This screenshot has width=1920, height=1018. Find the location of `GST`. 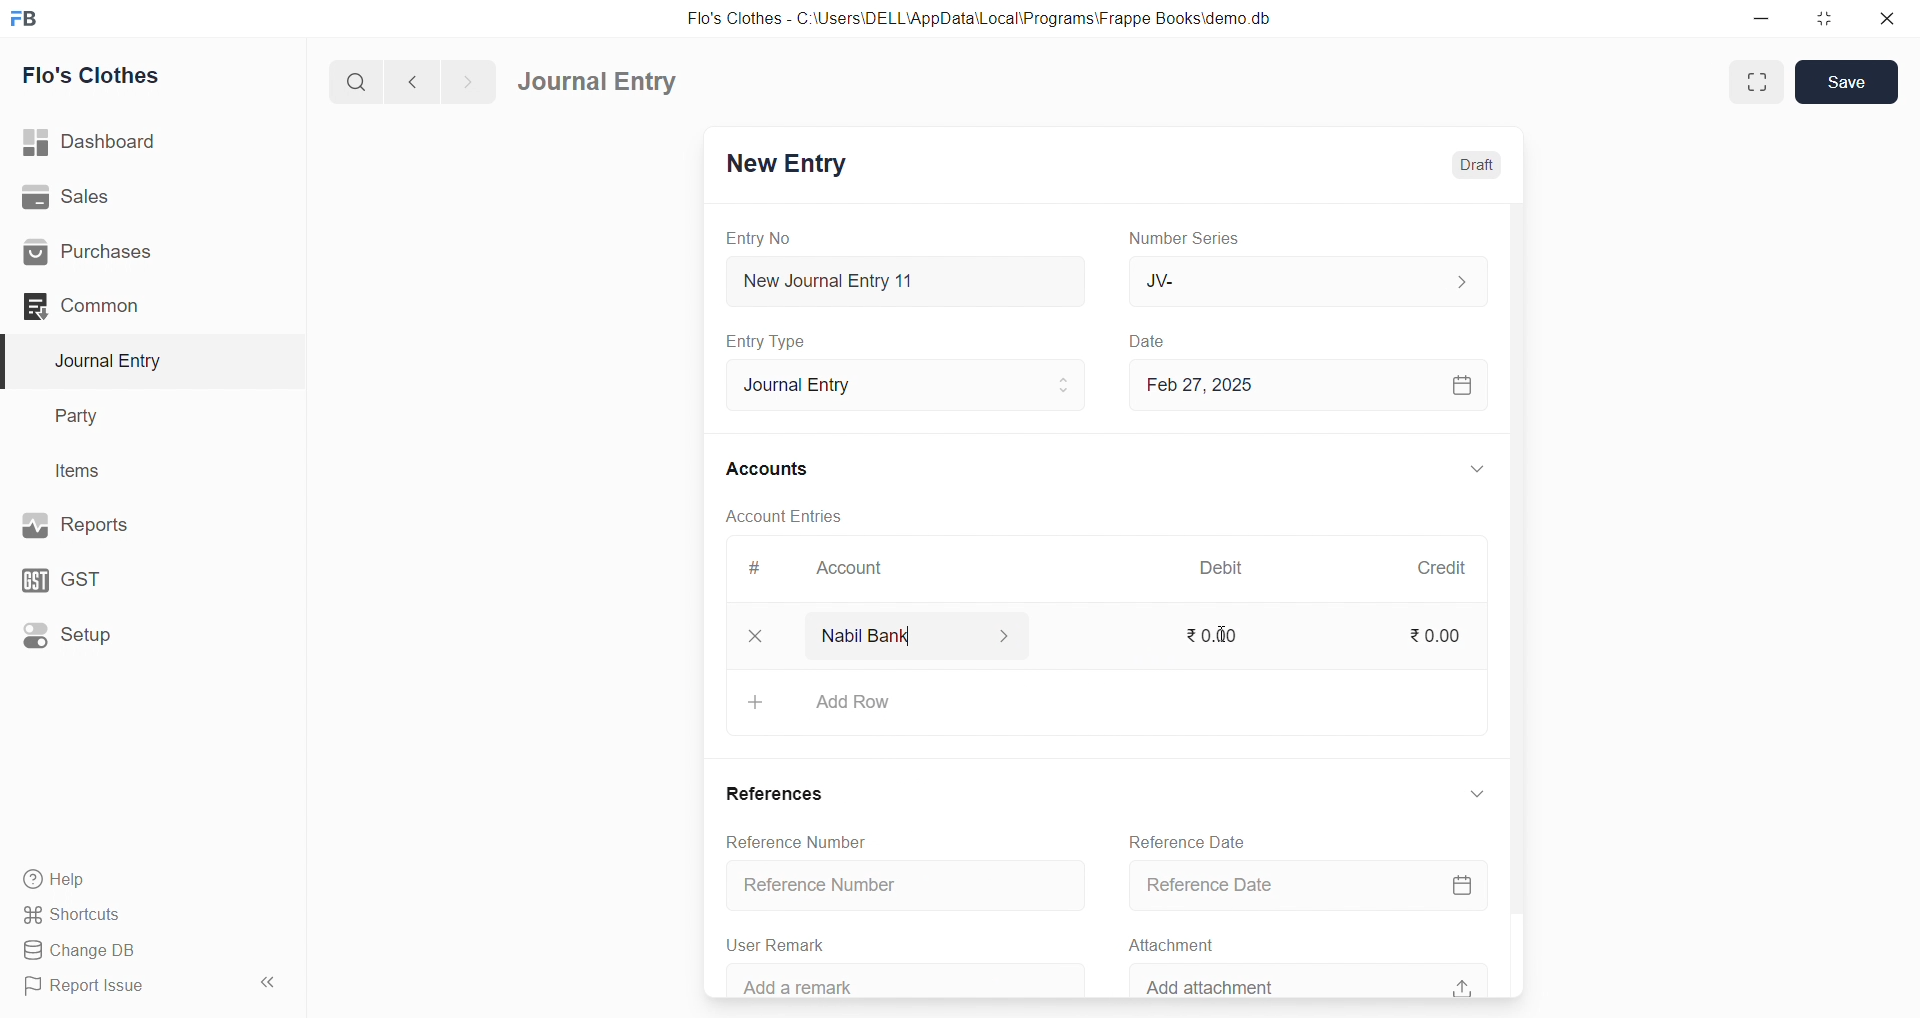

GST is located at coordinates (109, 580).